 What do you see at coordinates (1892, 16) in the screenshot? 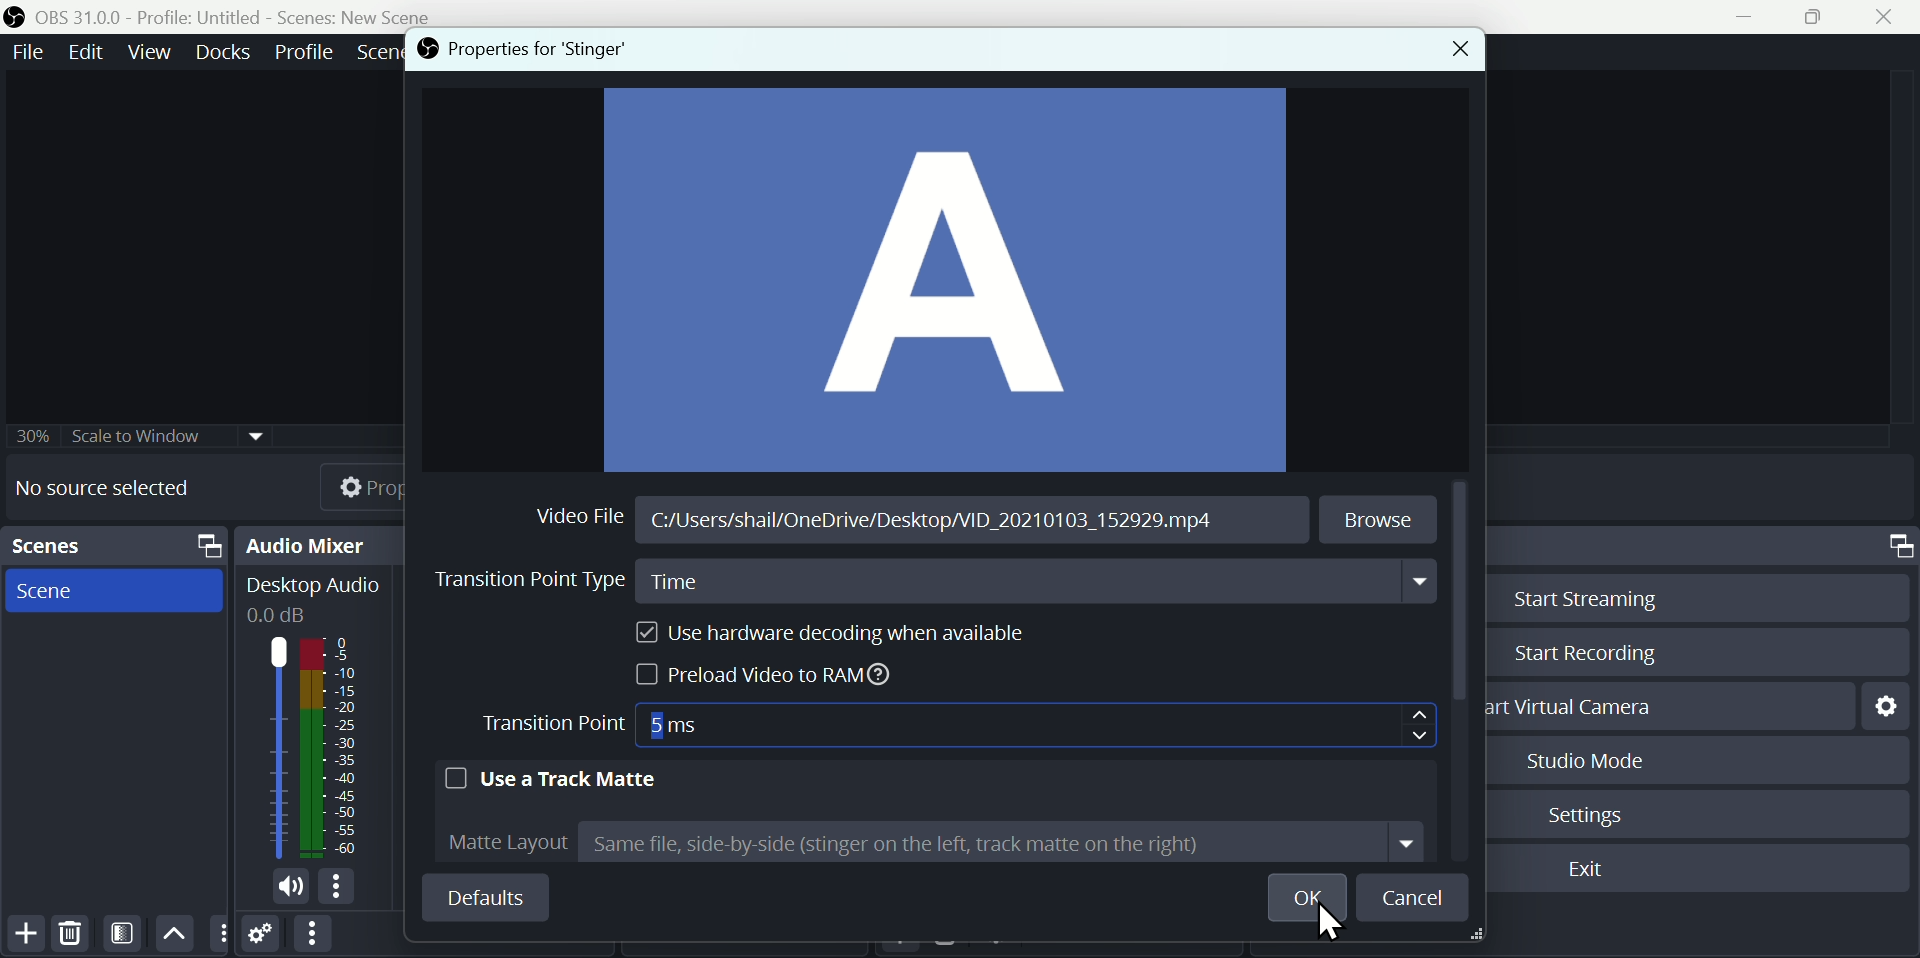
I see `Close` at bounding box center [1892, 16].